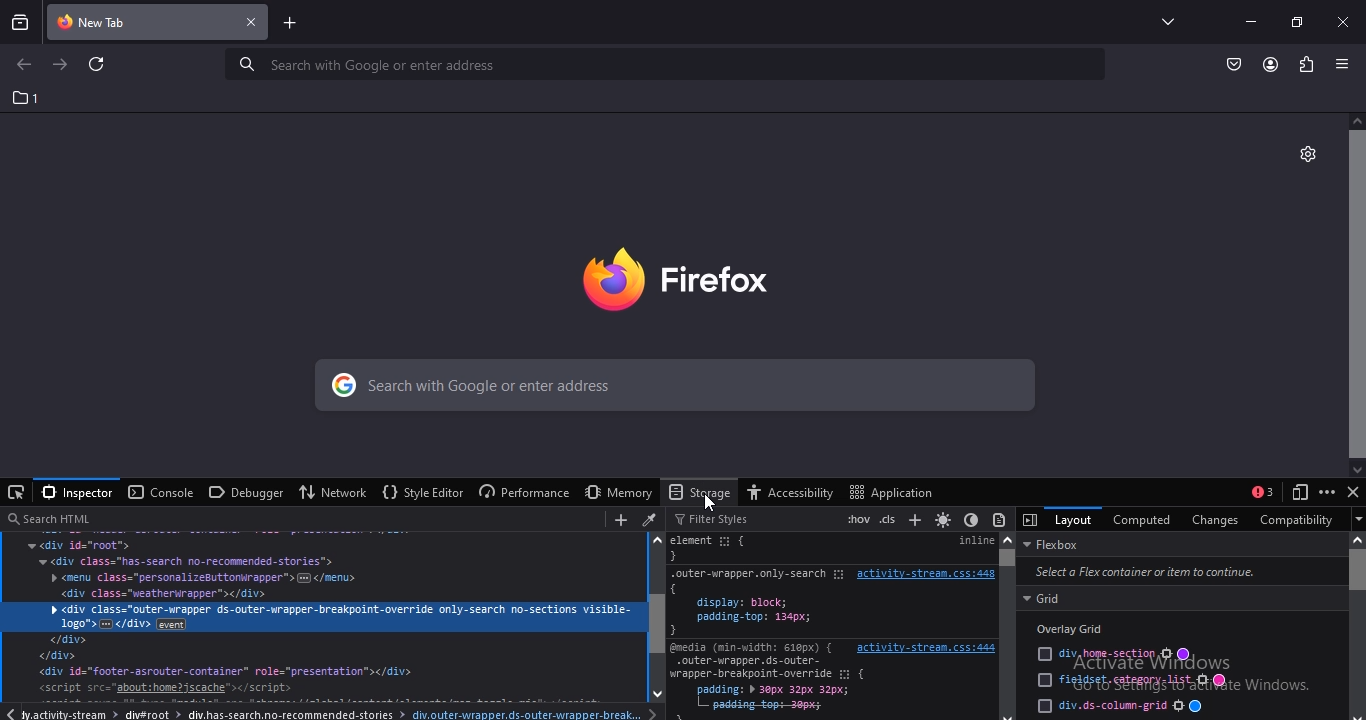 This screenshot has height=720, width=1366. Describe the element at coordinates (61, 63) in the screenshot. I see `click to go to next page` at that location.